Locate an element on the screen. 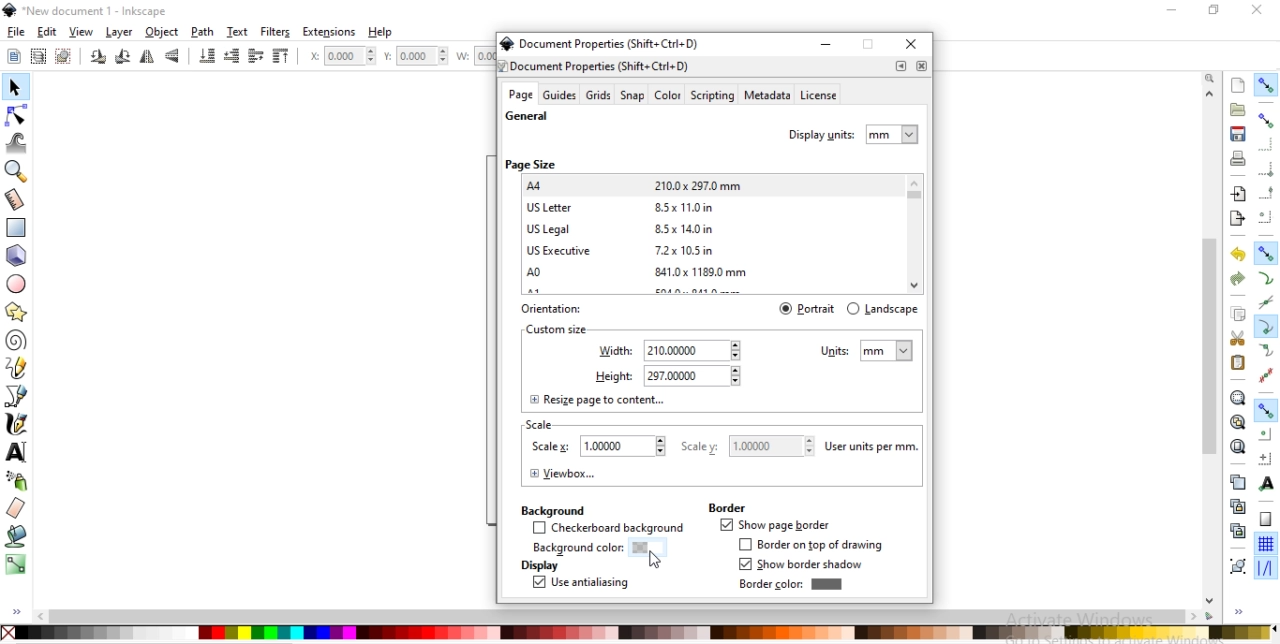  layer is located at coordinates (120, 33).